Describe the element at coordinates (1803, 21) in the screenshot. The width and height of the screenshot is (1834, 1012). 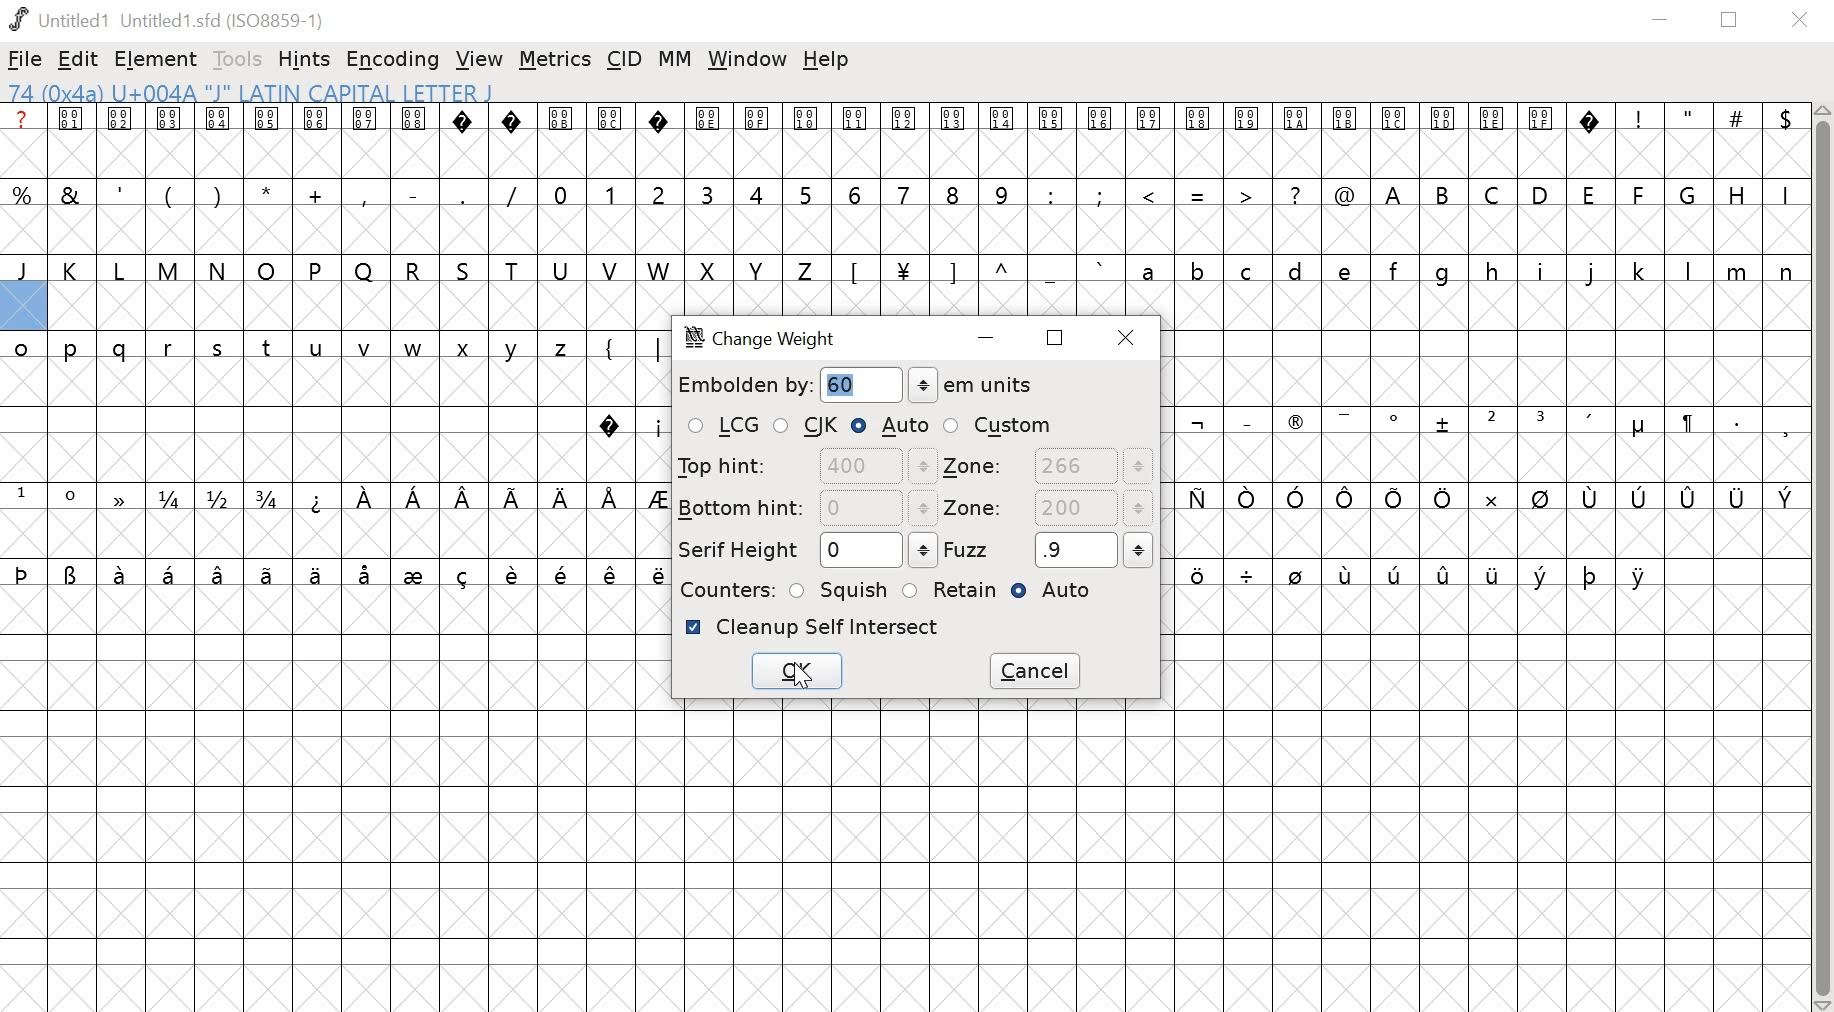
I see `close` at that location.